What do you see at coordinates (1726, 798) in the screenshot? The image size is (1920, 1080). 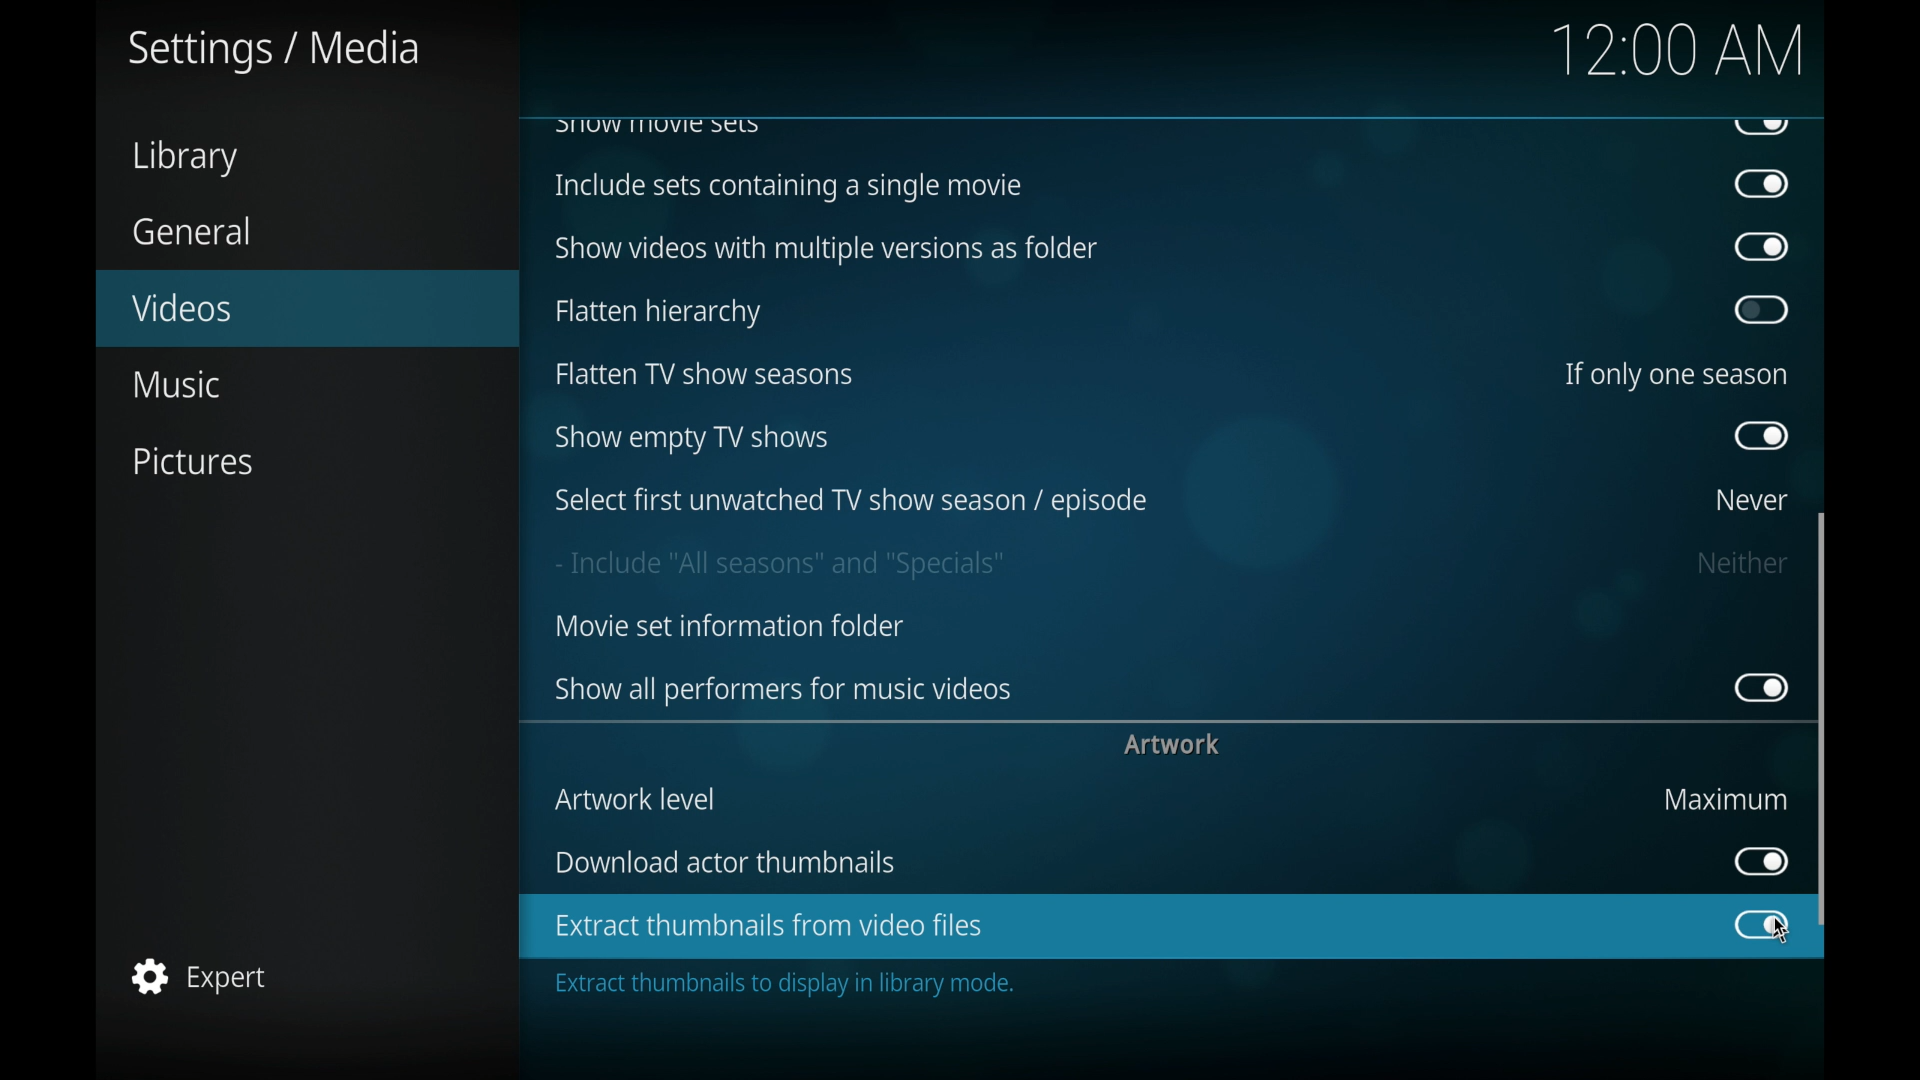 I see `maximum` at bounding box center [1726, 798].